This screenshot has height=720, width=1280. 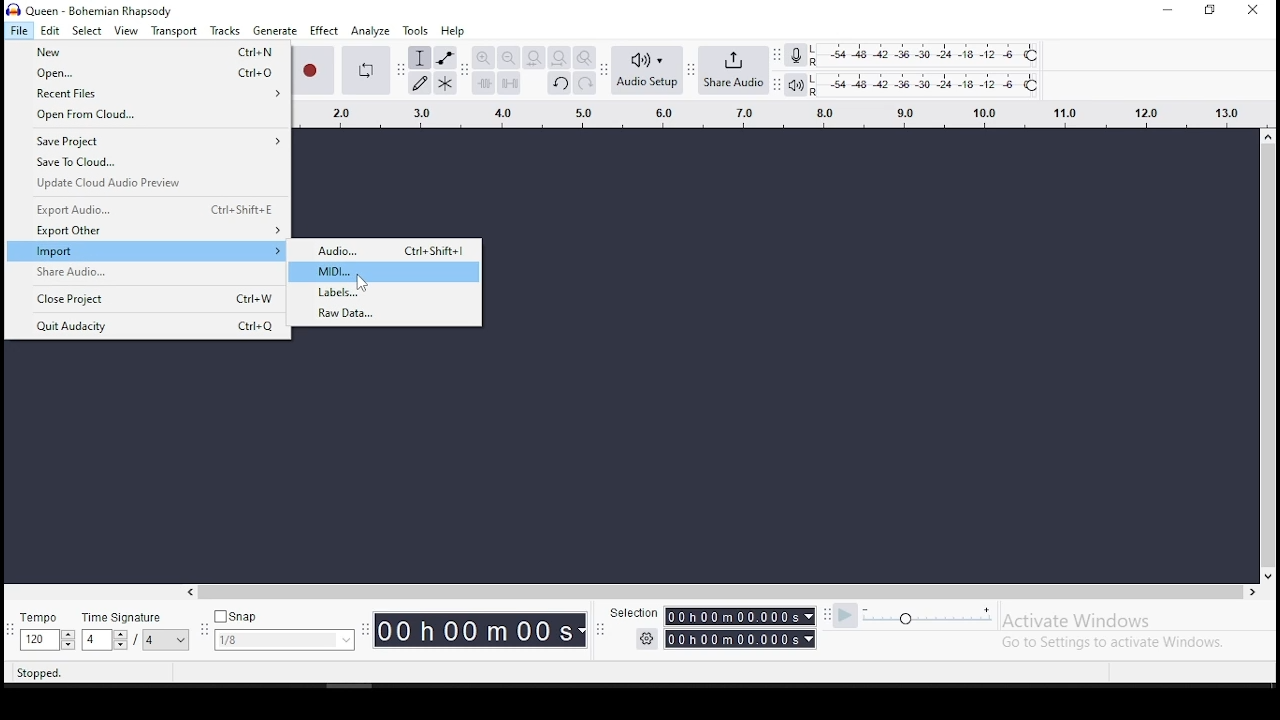 What do you see at coordinates (225, 31) in the screenshot?
I see `tracks` at bounding box center [225, 31].